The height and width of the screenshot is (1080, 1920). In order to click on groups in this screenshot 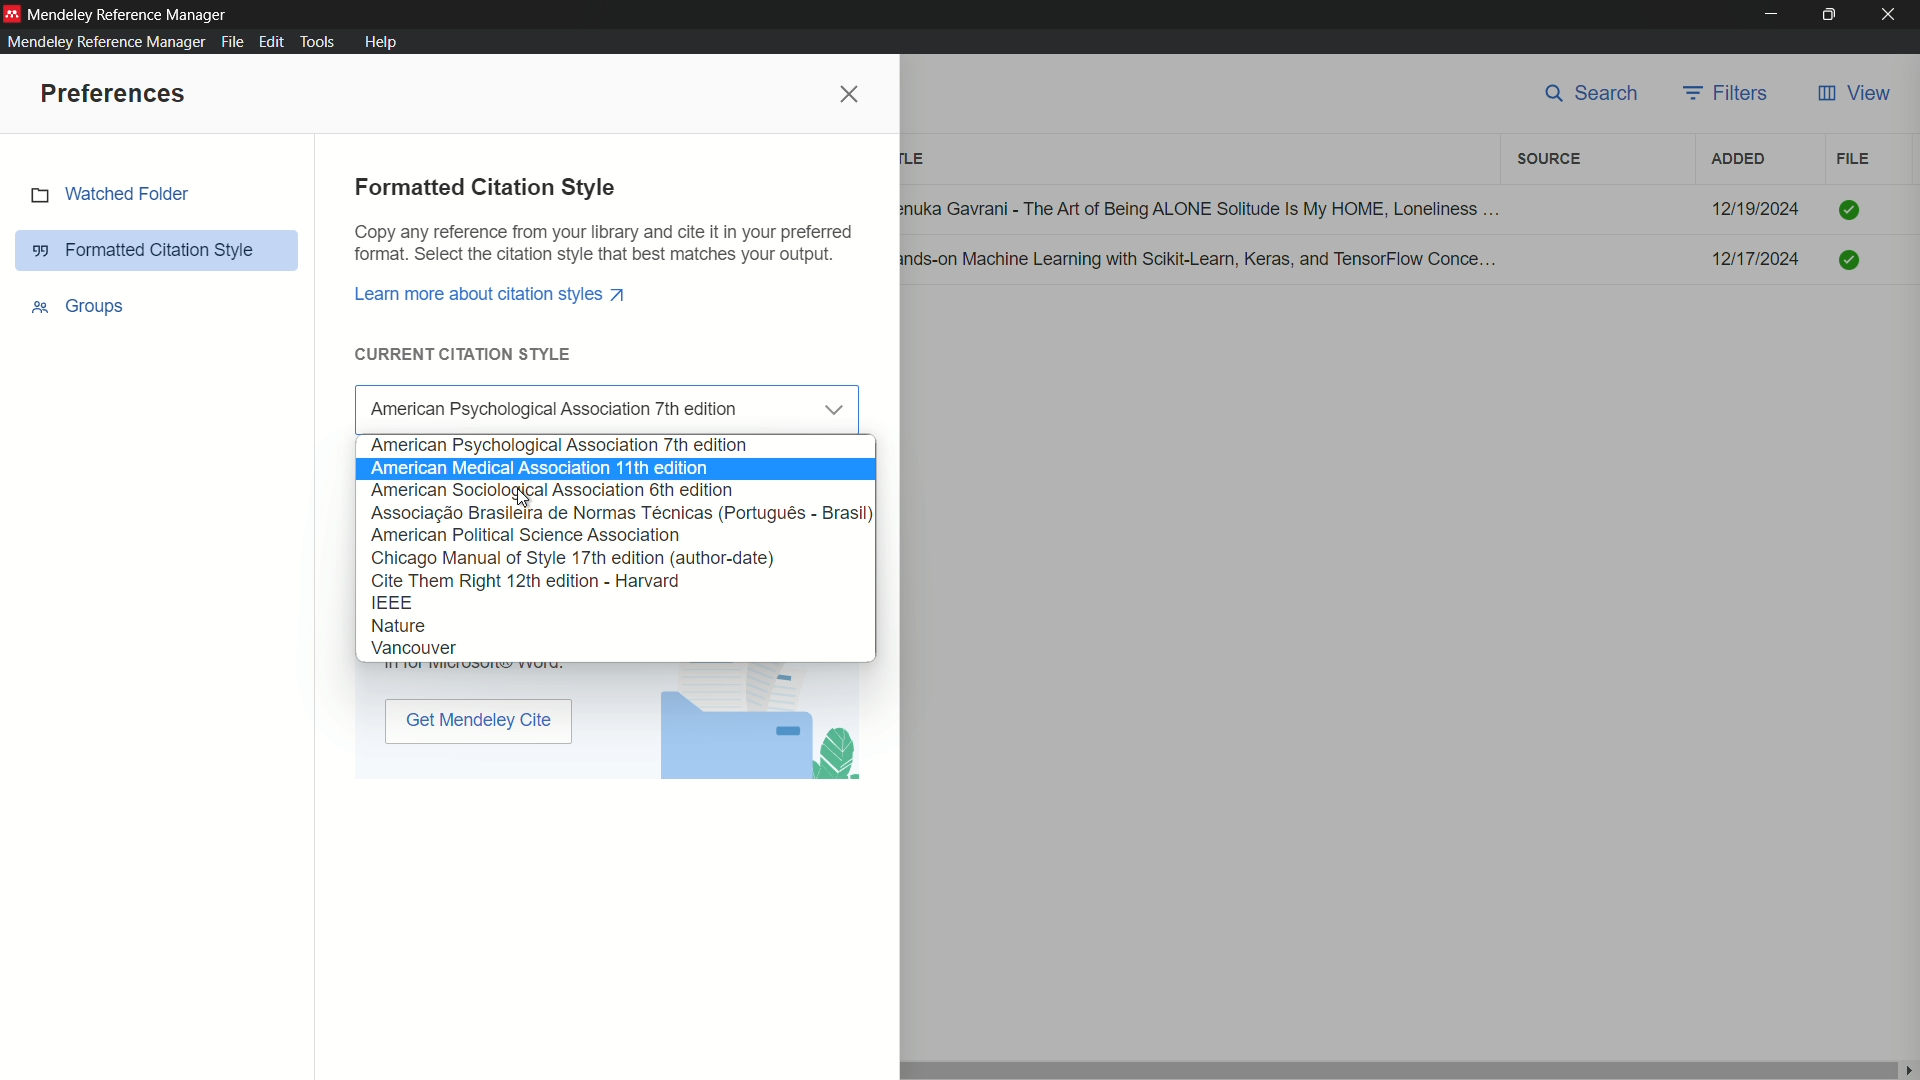, I will do `click(79, 305)`.